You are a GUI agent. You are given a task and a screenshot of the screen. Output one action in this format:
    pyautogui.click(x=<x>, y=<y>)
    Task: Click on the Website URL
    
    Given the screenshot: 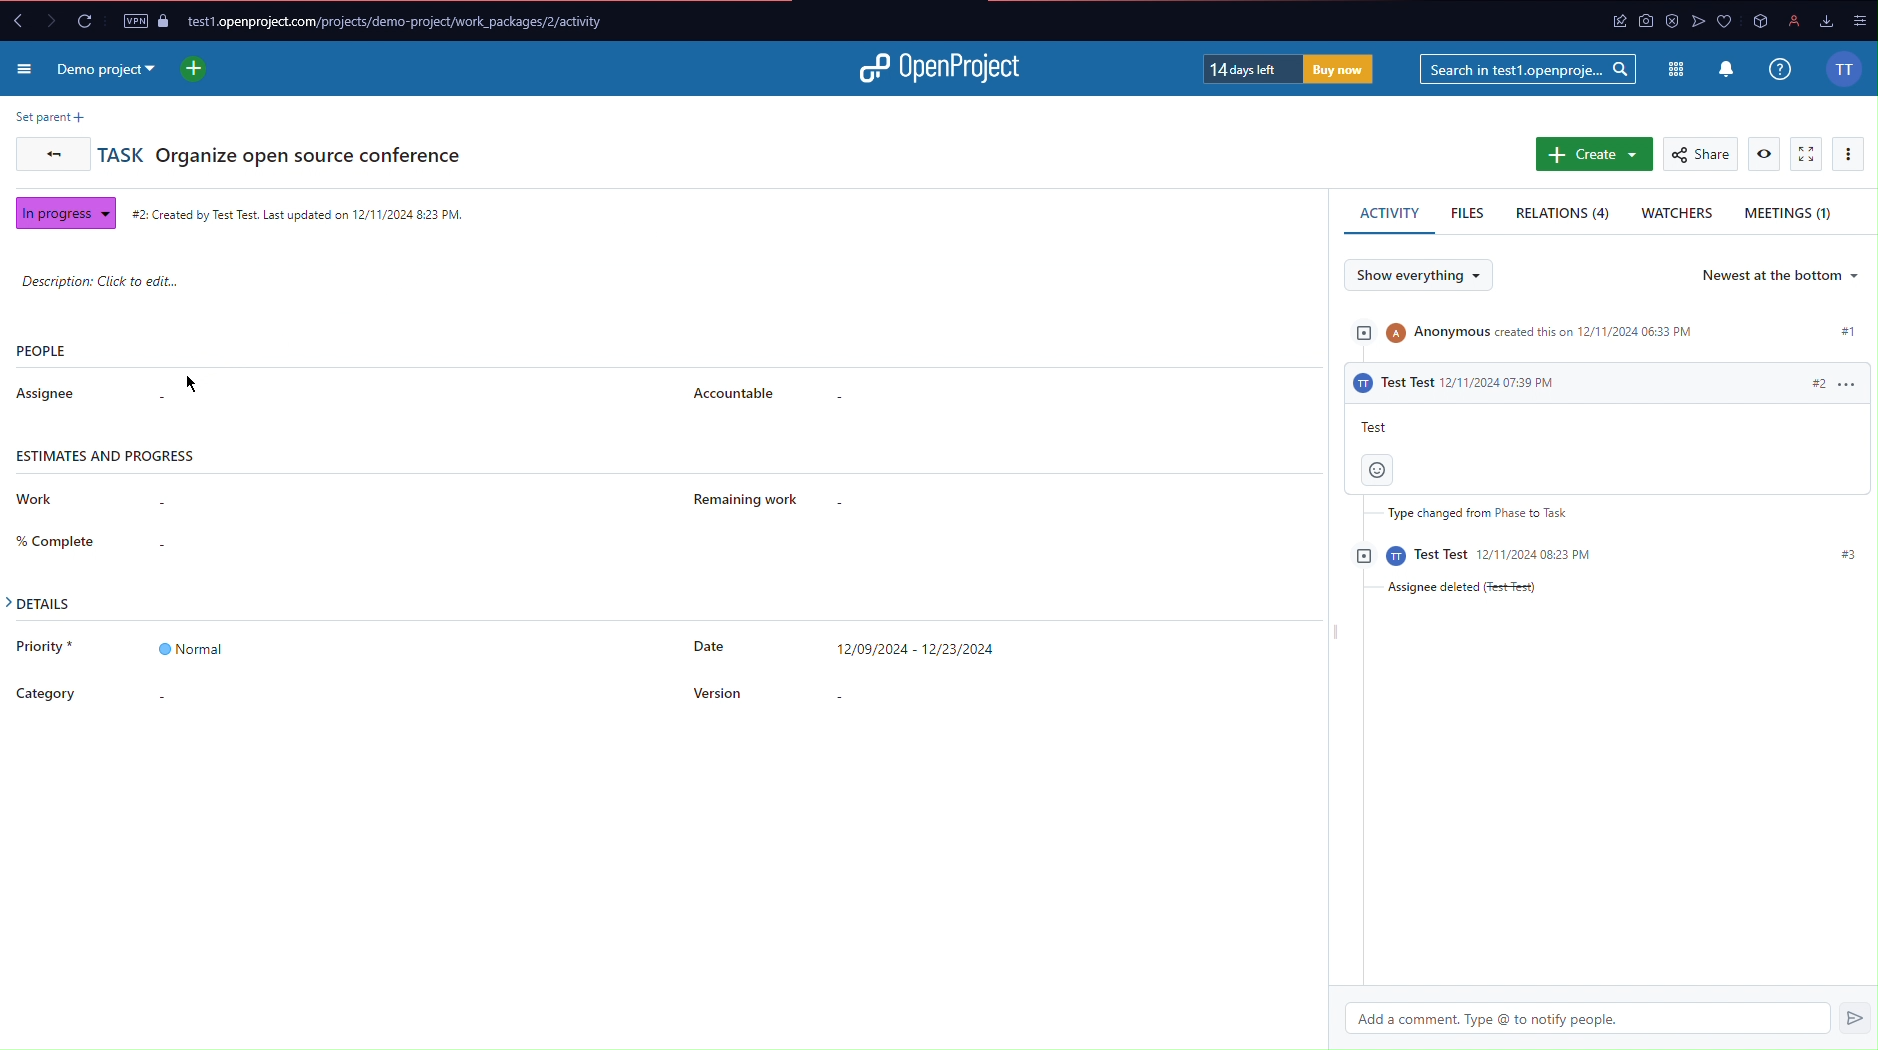 What is the action you would take?
    pyautogui.click(x=405, y=23)
    